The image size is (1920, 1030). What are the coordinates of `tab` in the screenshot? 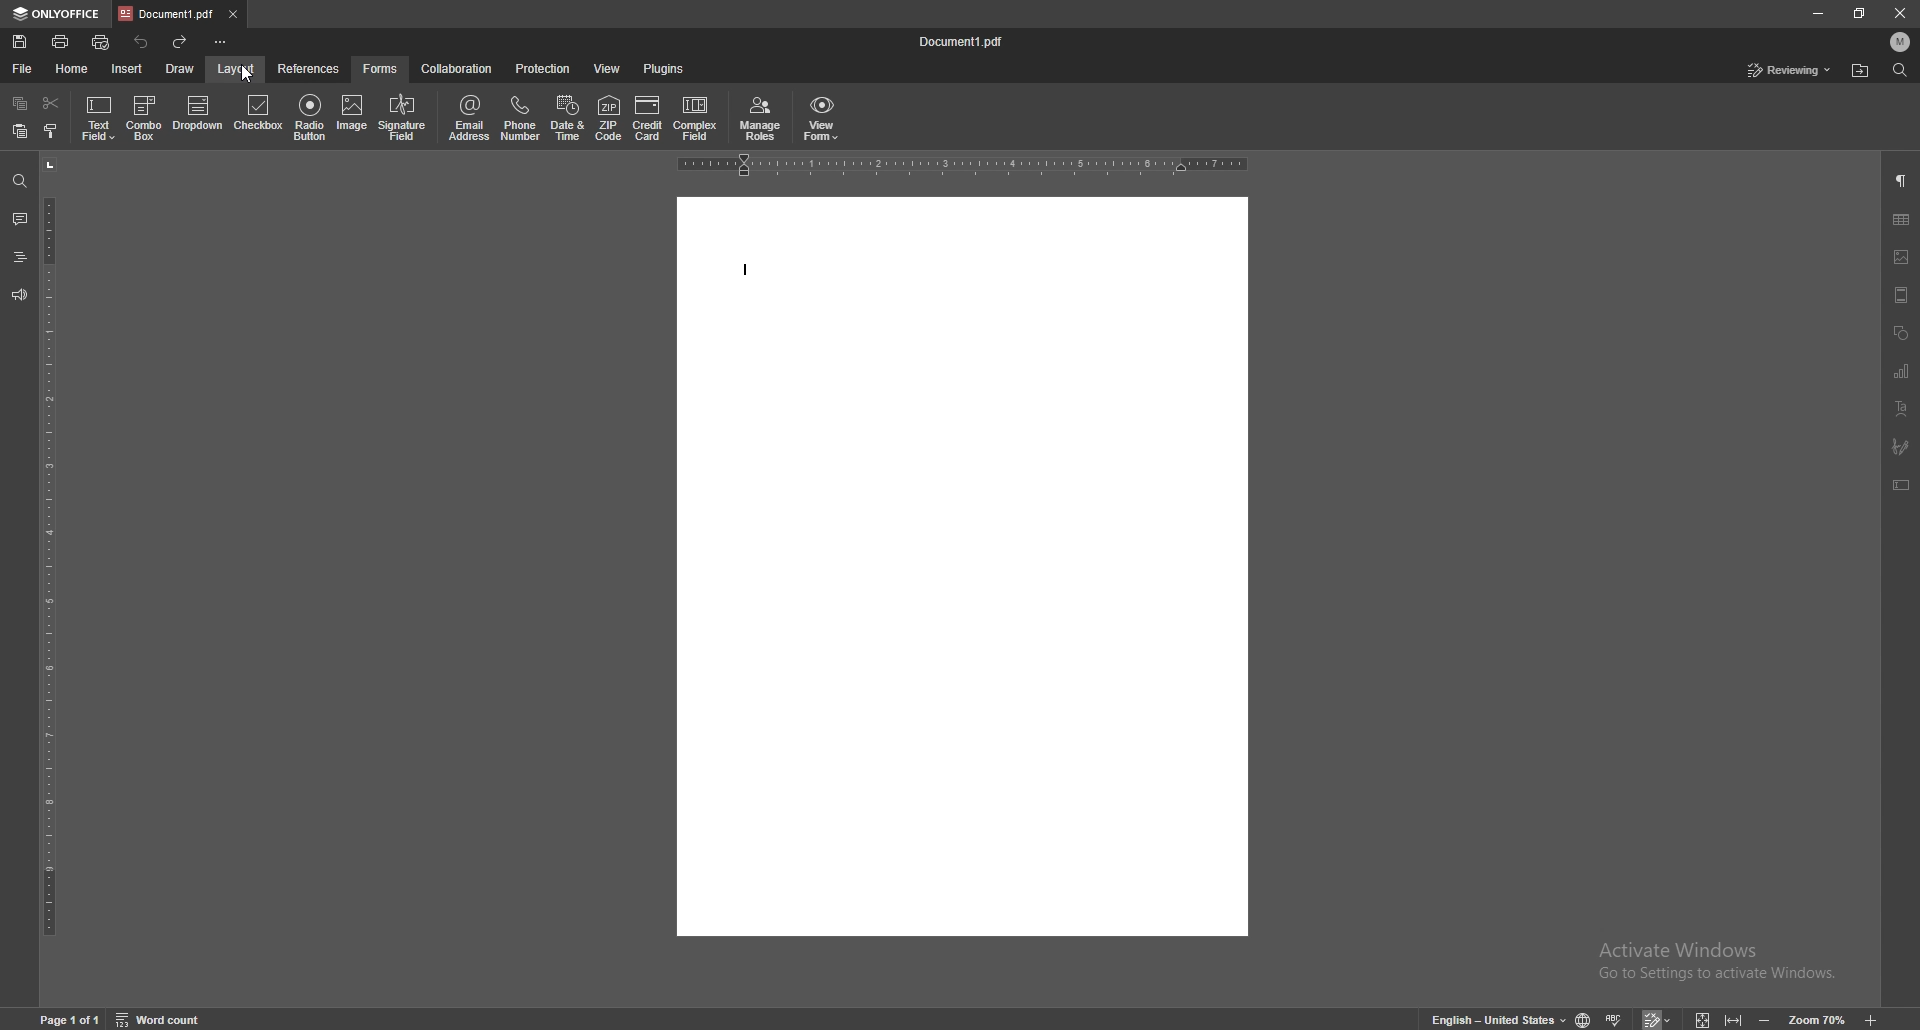 It's located at (166, 14).